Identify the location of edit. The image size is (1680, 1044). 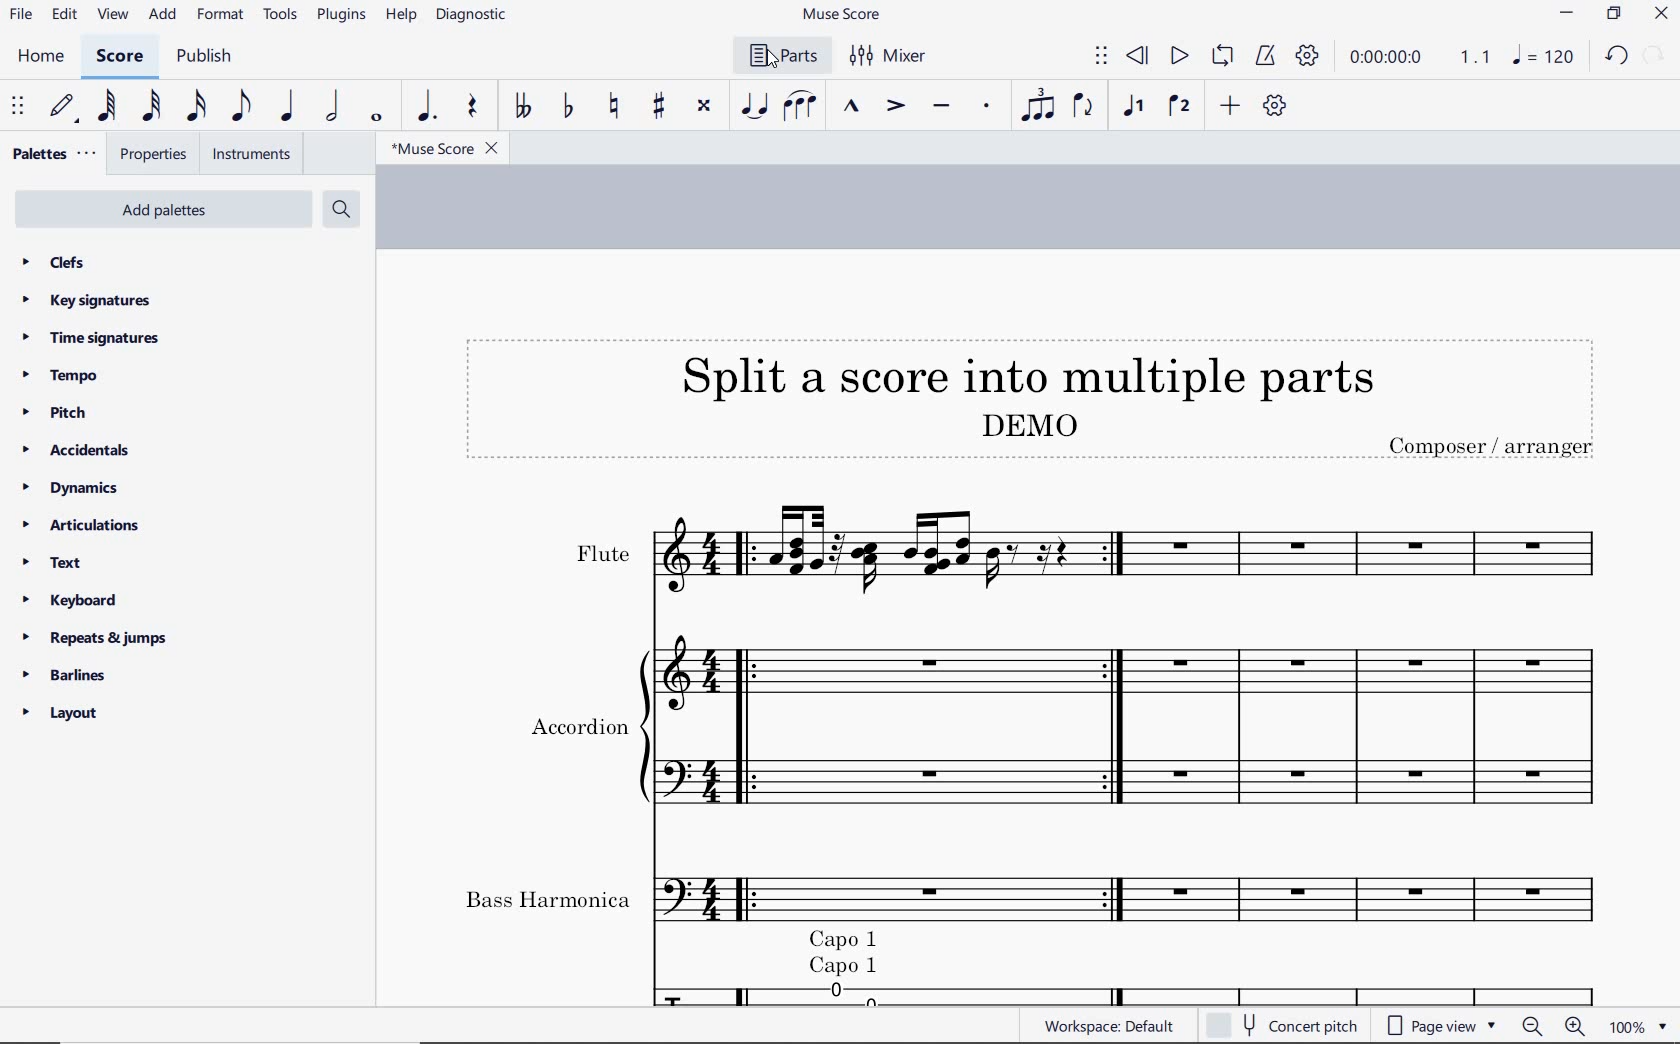
(65, 16).